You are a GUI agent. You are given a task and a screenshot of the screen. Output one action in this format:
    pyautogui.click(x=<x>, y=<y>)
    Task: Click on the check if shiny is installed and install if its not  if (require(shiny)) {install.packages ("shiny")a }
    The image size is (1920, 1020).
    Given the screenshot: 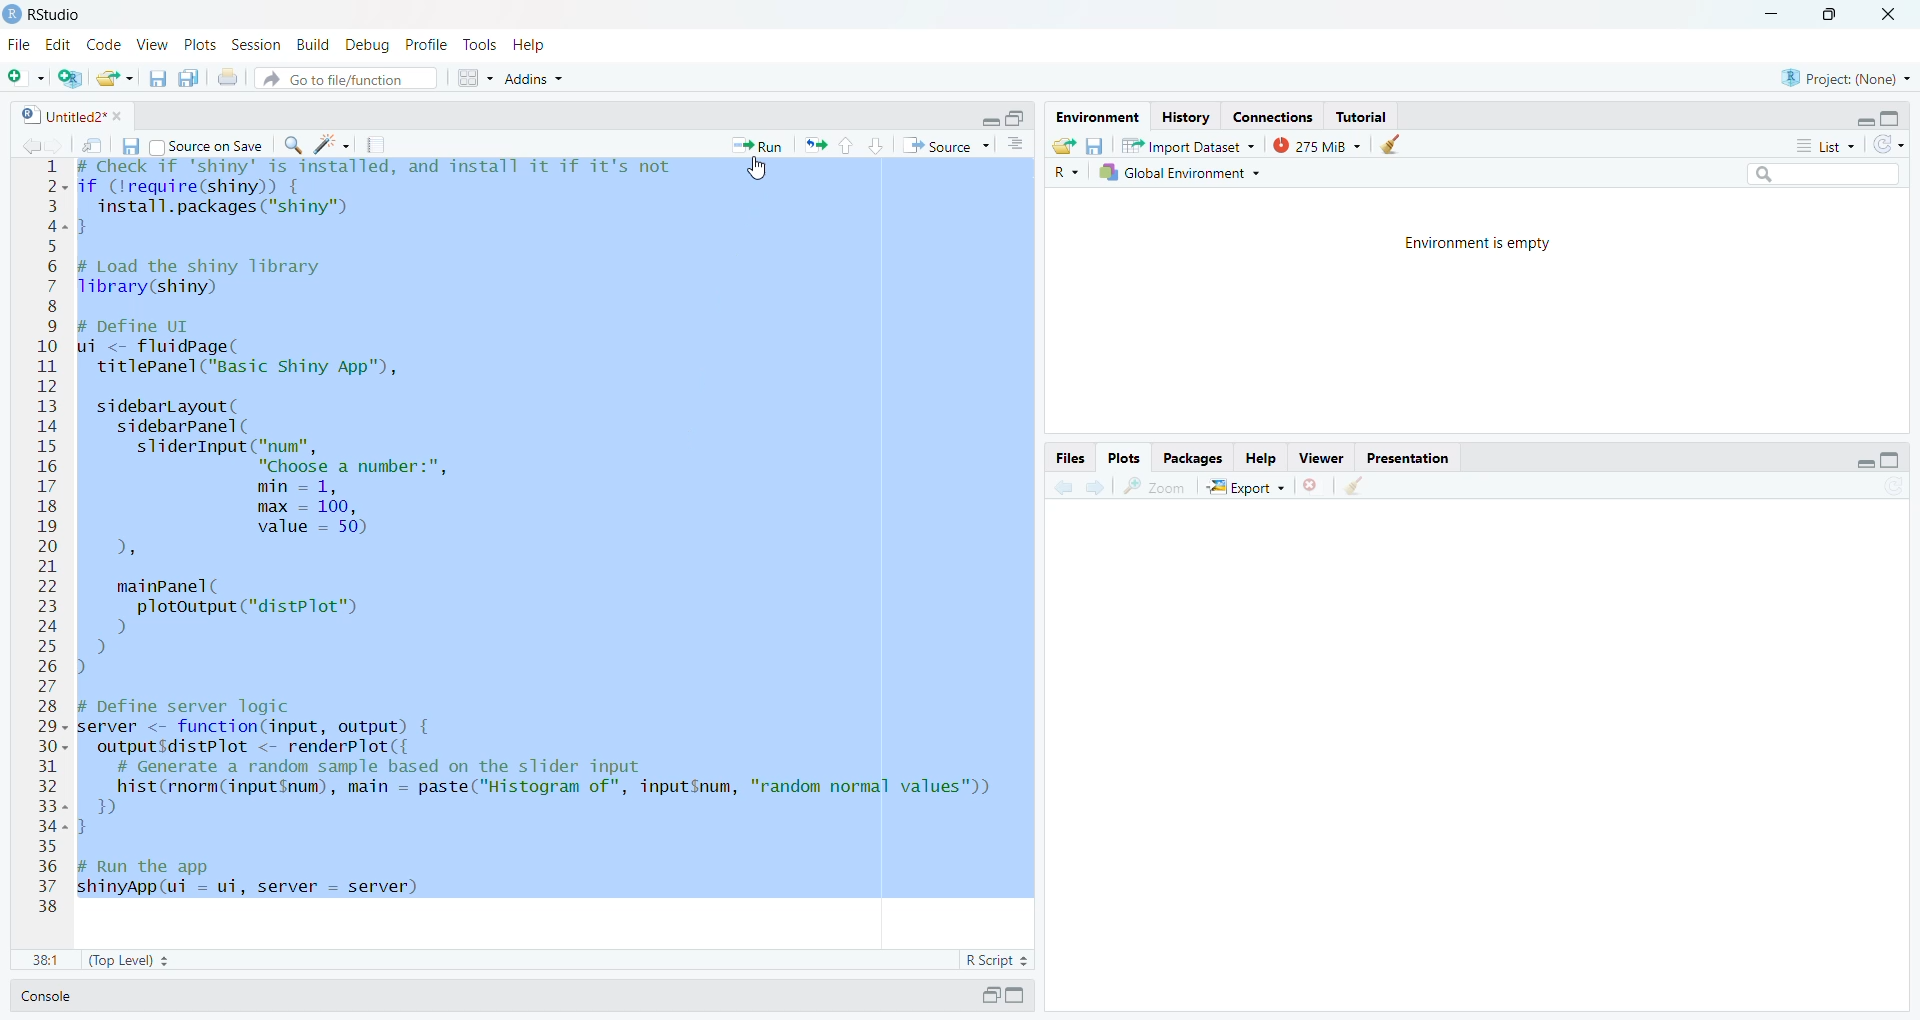 What is the action you would take?
    pyautogui.click(x=375, y=197)
    